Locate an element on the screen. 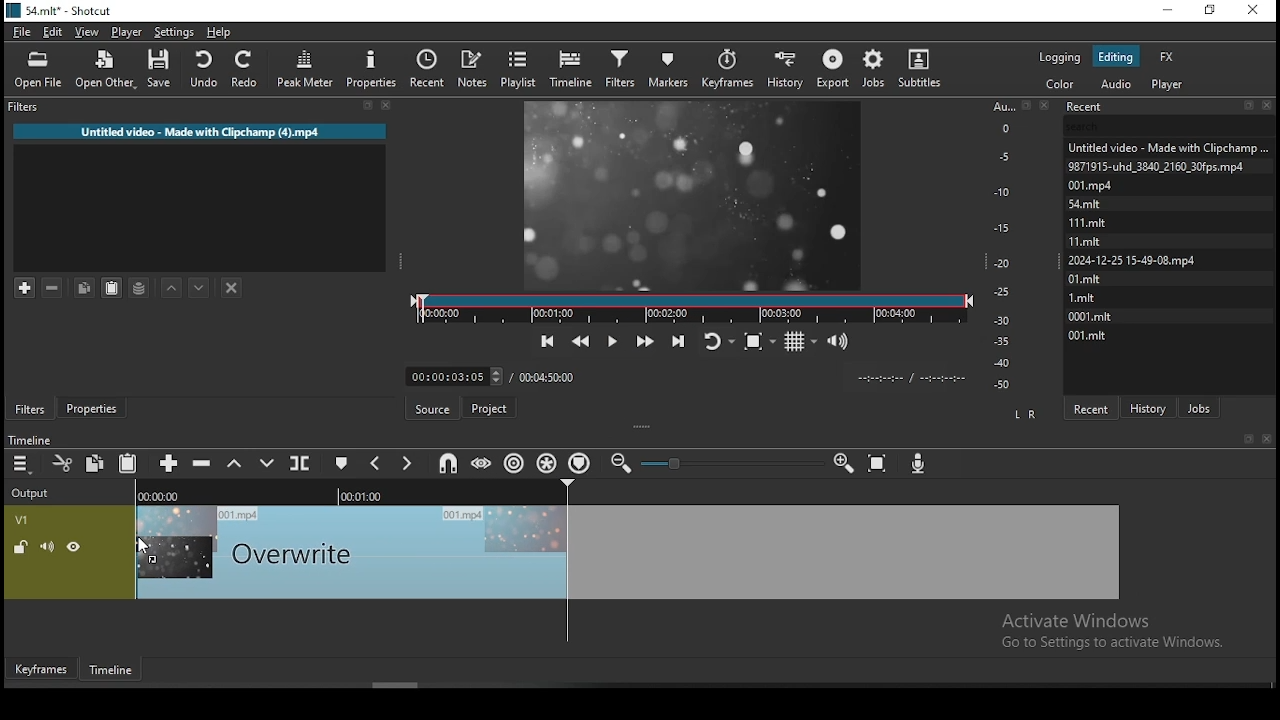  remove selected filters is located at coordinates (51, 284).